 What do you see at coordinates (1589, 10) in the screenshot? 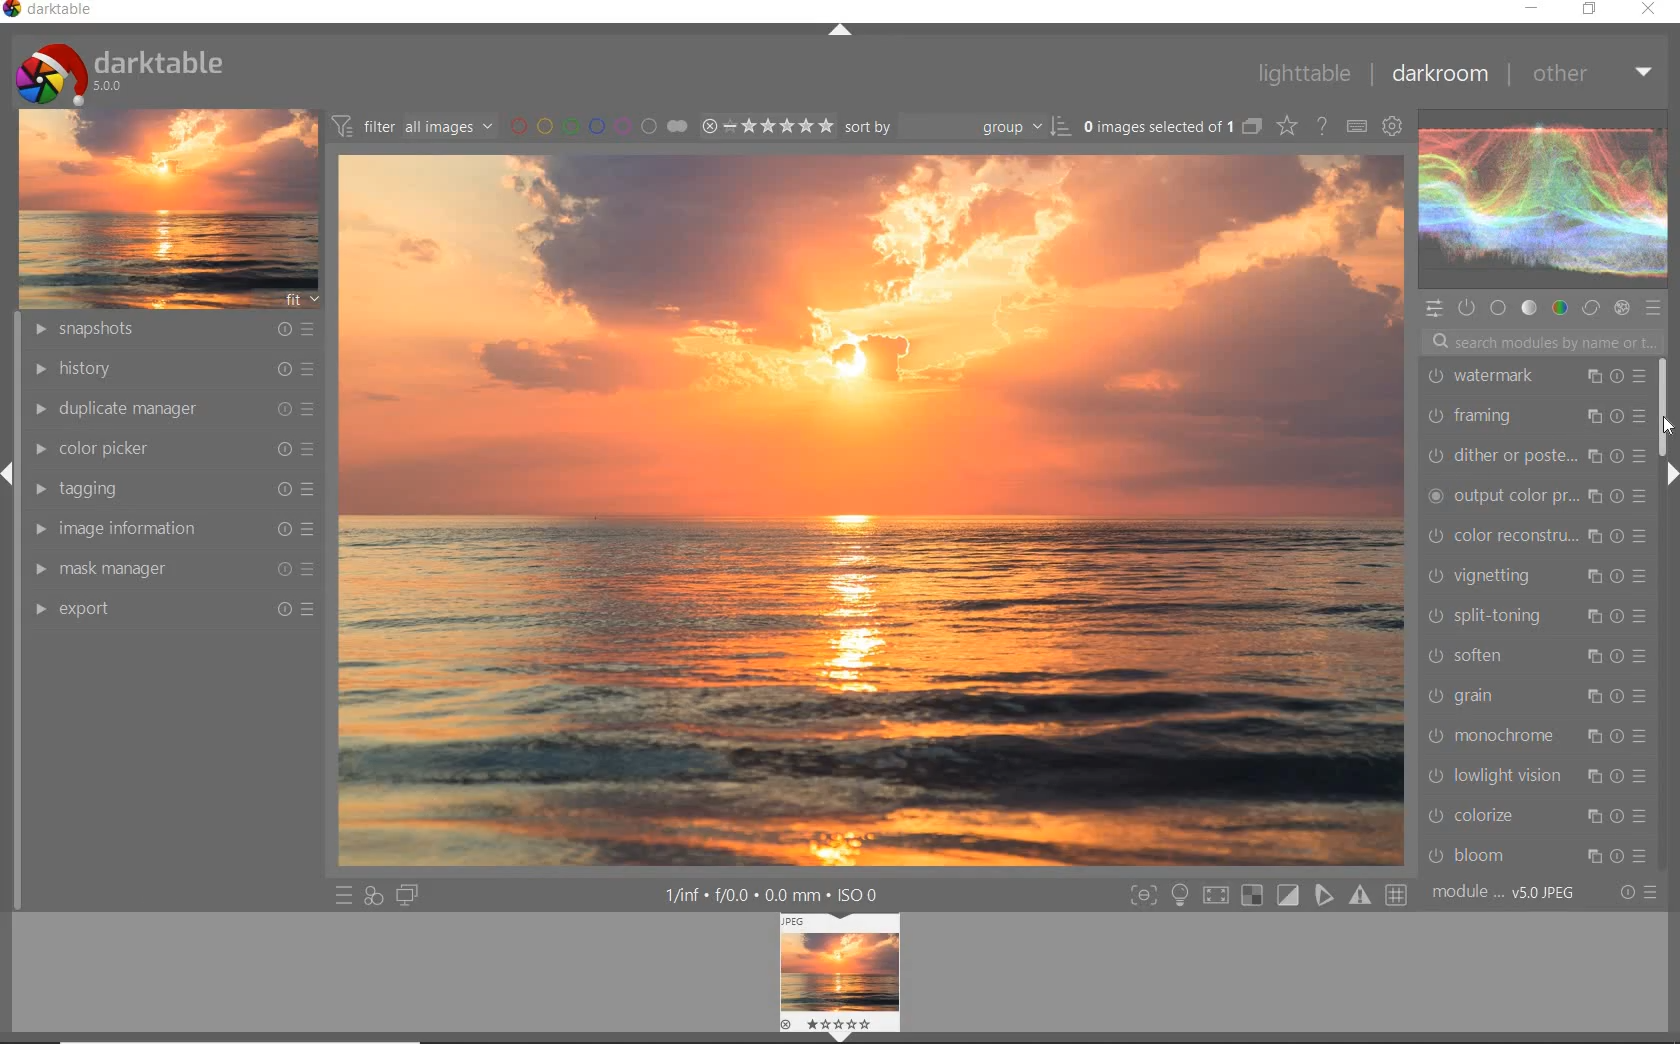
I see `restore` at bounding box center [1589, 10].